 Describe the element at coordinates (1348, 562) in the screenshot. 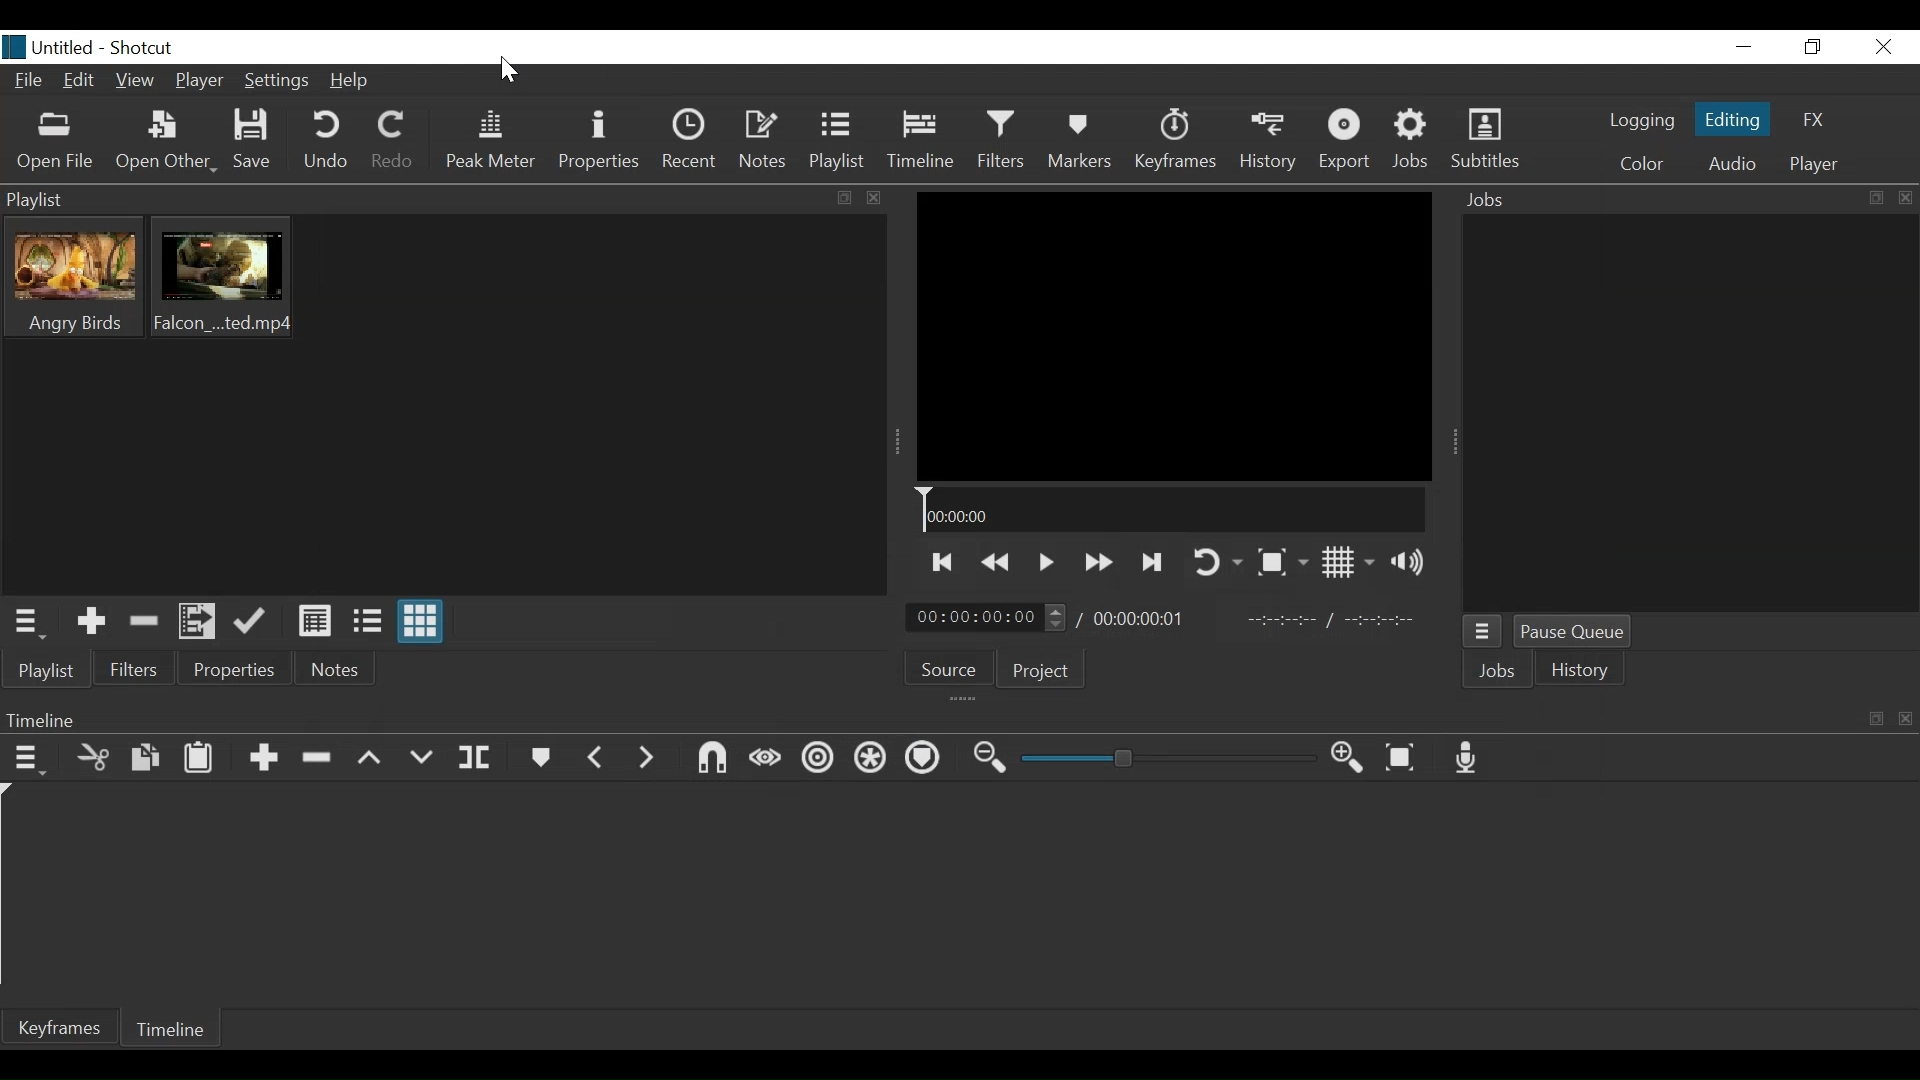

I see `Toggle display grid on player` at that location.